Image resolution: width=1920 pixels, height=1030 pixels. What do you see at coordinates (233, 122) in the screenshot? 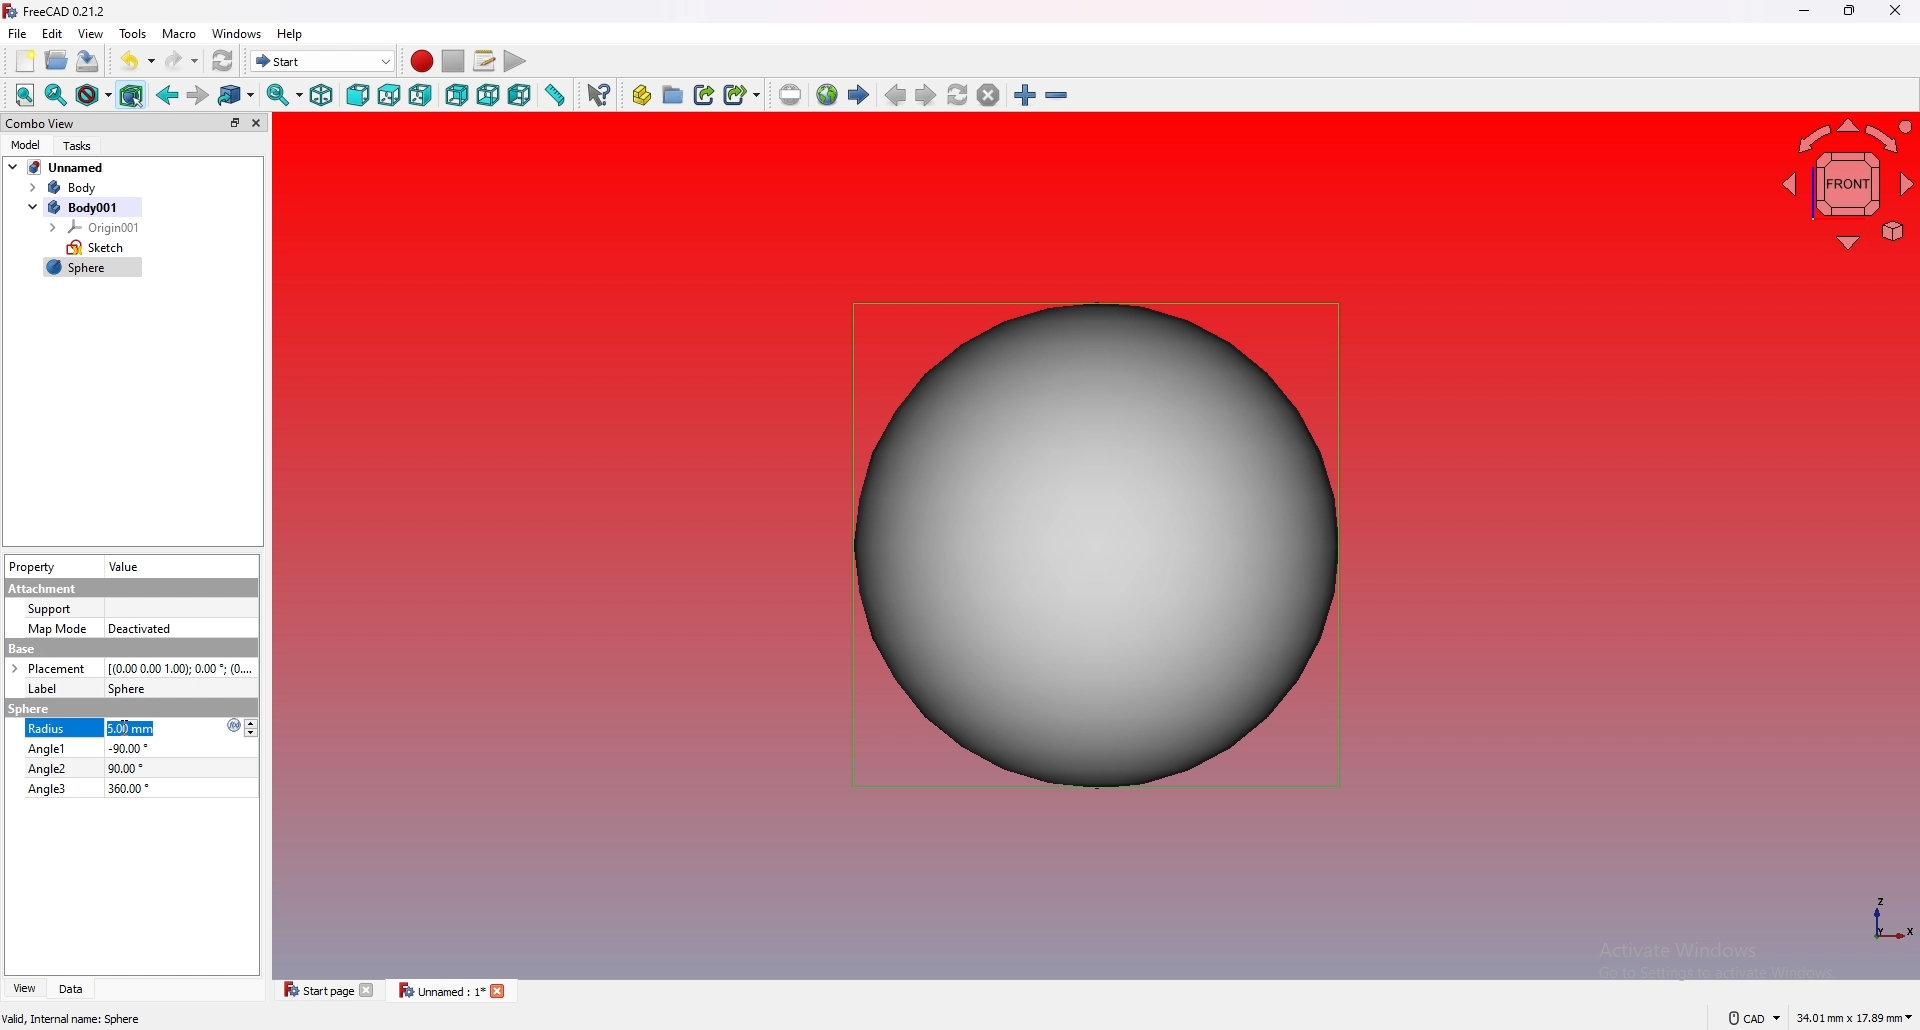
I see `pop out` at bounding box center [233, 122].